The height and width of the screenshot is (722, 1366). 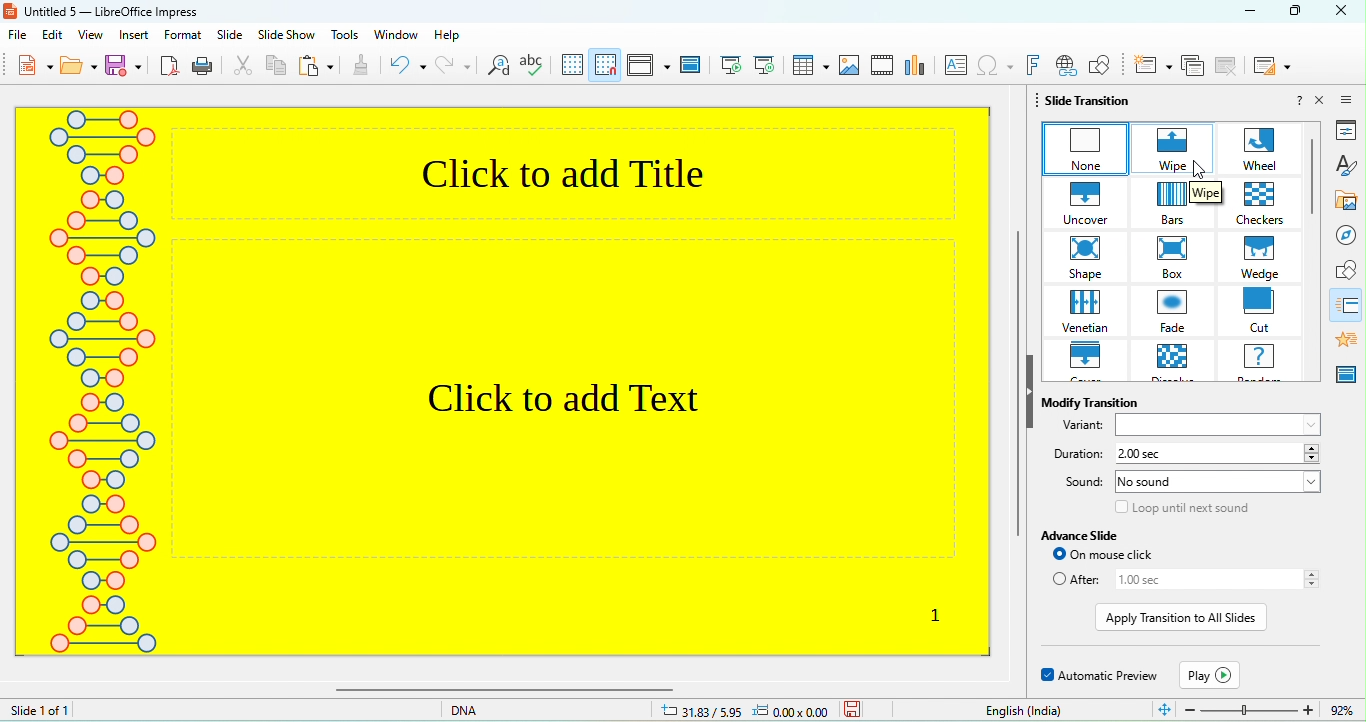 I want to click on annimation, so click(x=1345, y=341).